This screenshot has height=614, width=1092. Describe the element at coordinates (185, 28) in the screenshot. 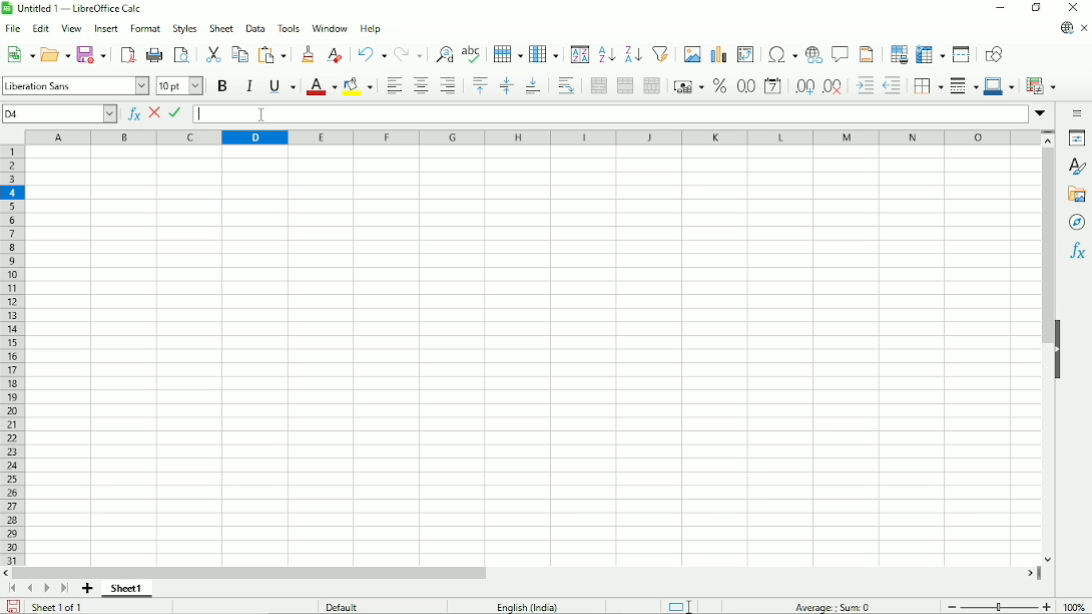

I see `Style` at that location.